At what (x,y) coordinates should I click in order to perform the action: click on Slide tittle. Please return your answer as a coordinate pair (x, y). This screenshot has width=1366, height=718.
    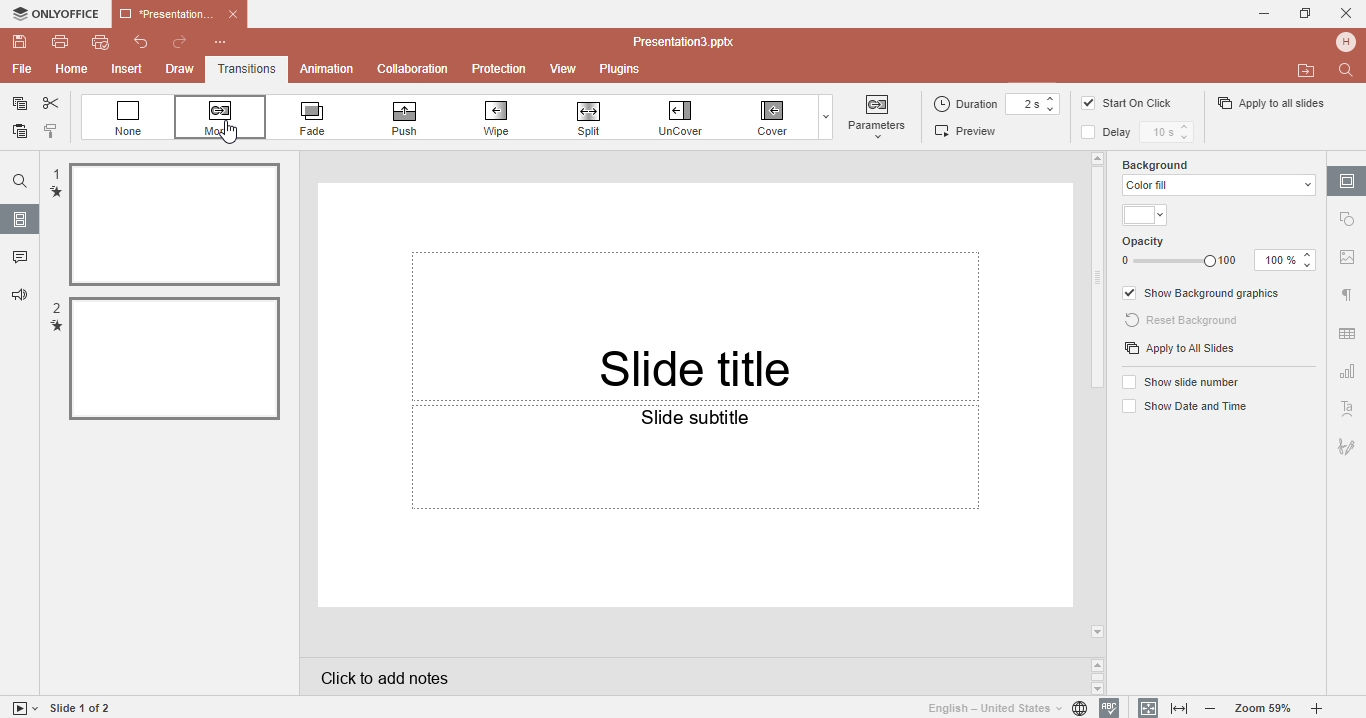
    Looking at the image, I should click on (699, 292).